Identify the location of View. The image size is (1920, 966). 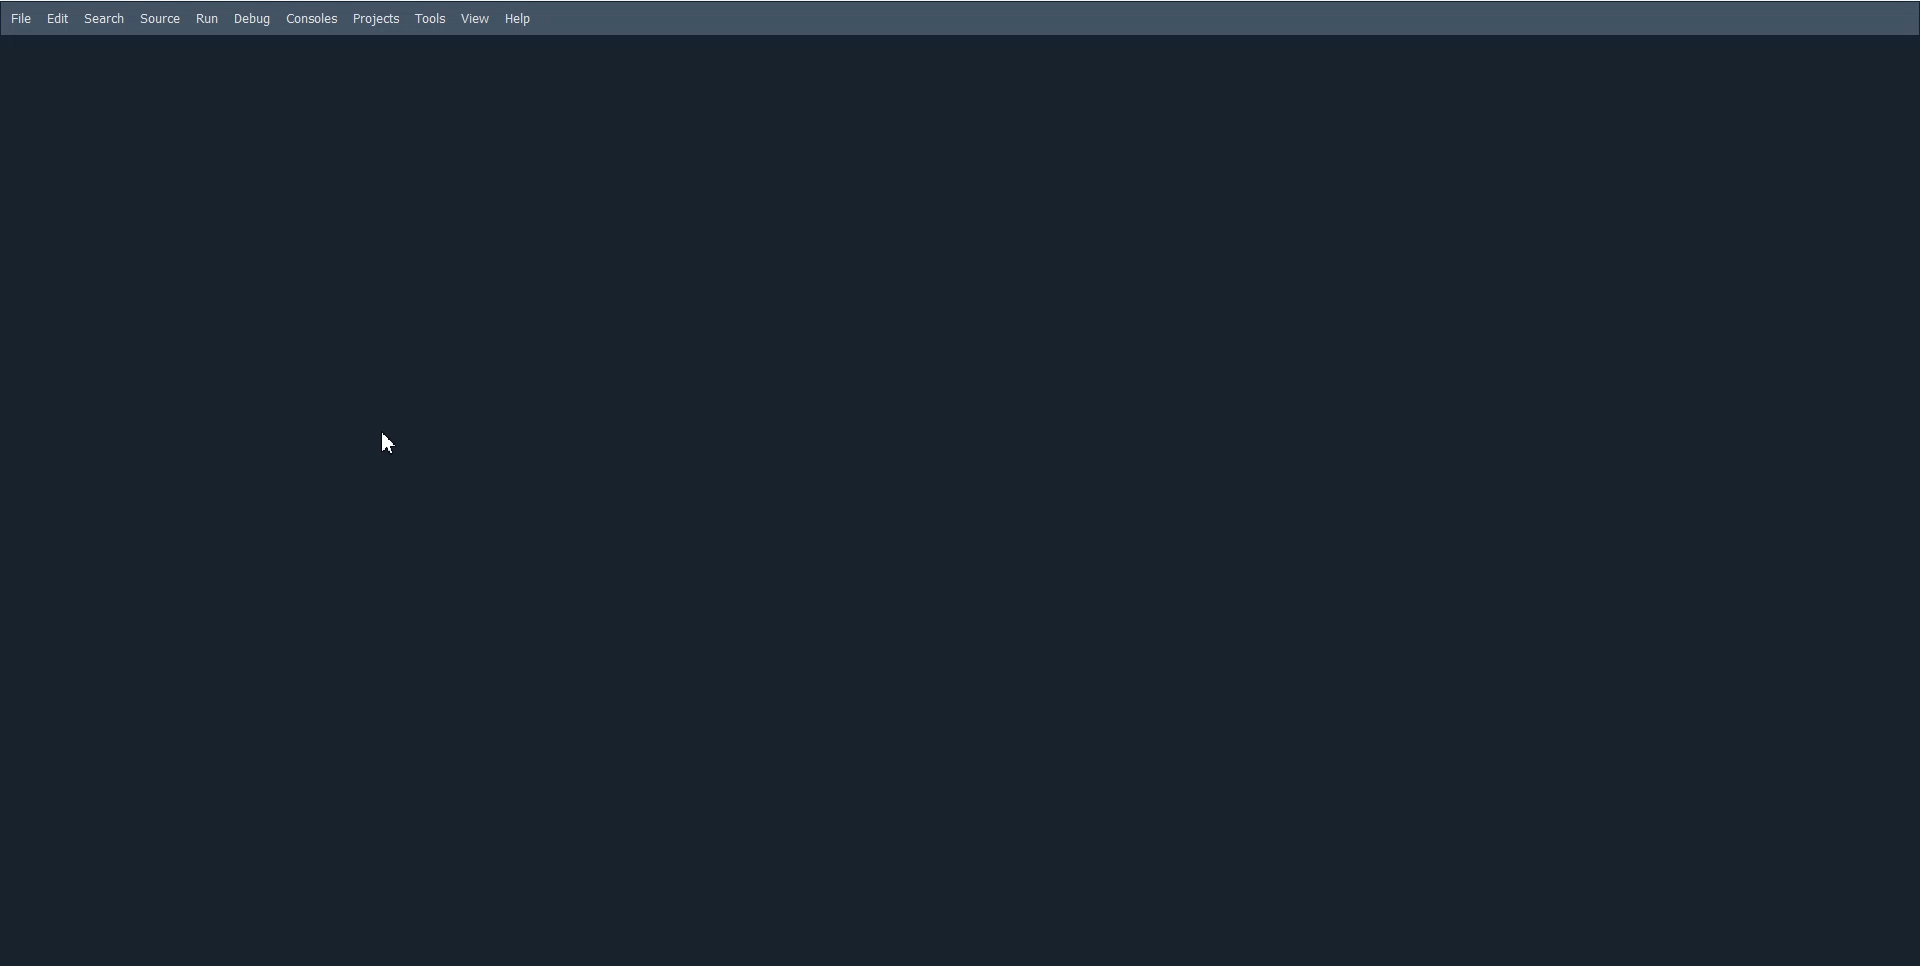
(476, 19).